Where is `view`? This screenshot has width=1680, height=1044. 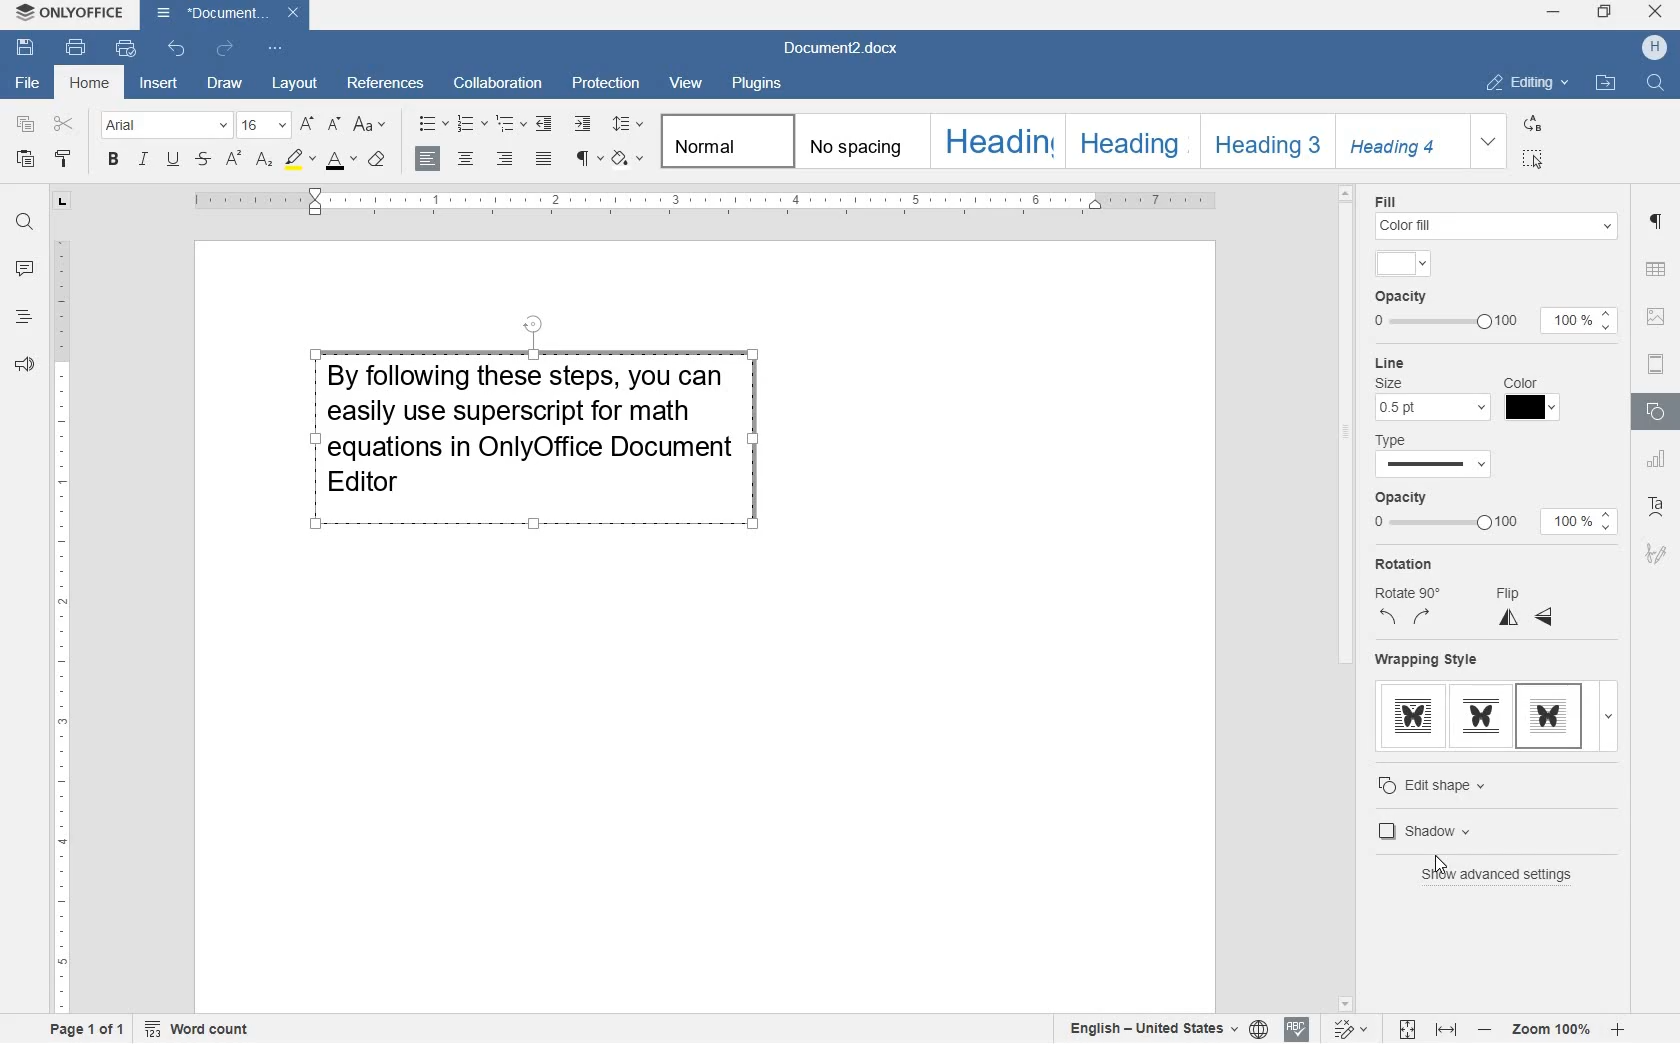
view is located at coordinates (687, 84).